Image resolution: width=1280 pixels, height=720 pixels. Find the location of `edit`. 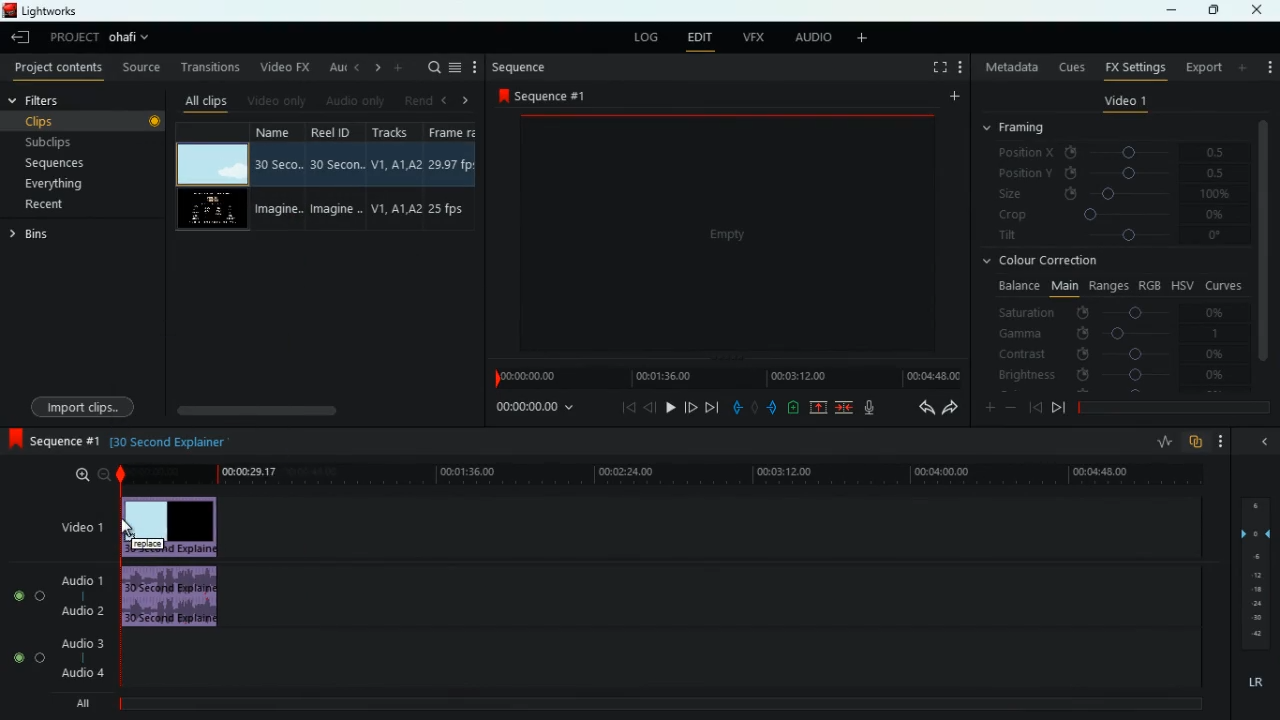

edit is located at coordinates (700, 39).